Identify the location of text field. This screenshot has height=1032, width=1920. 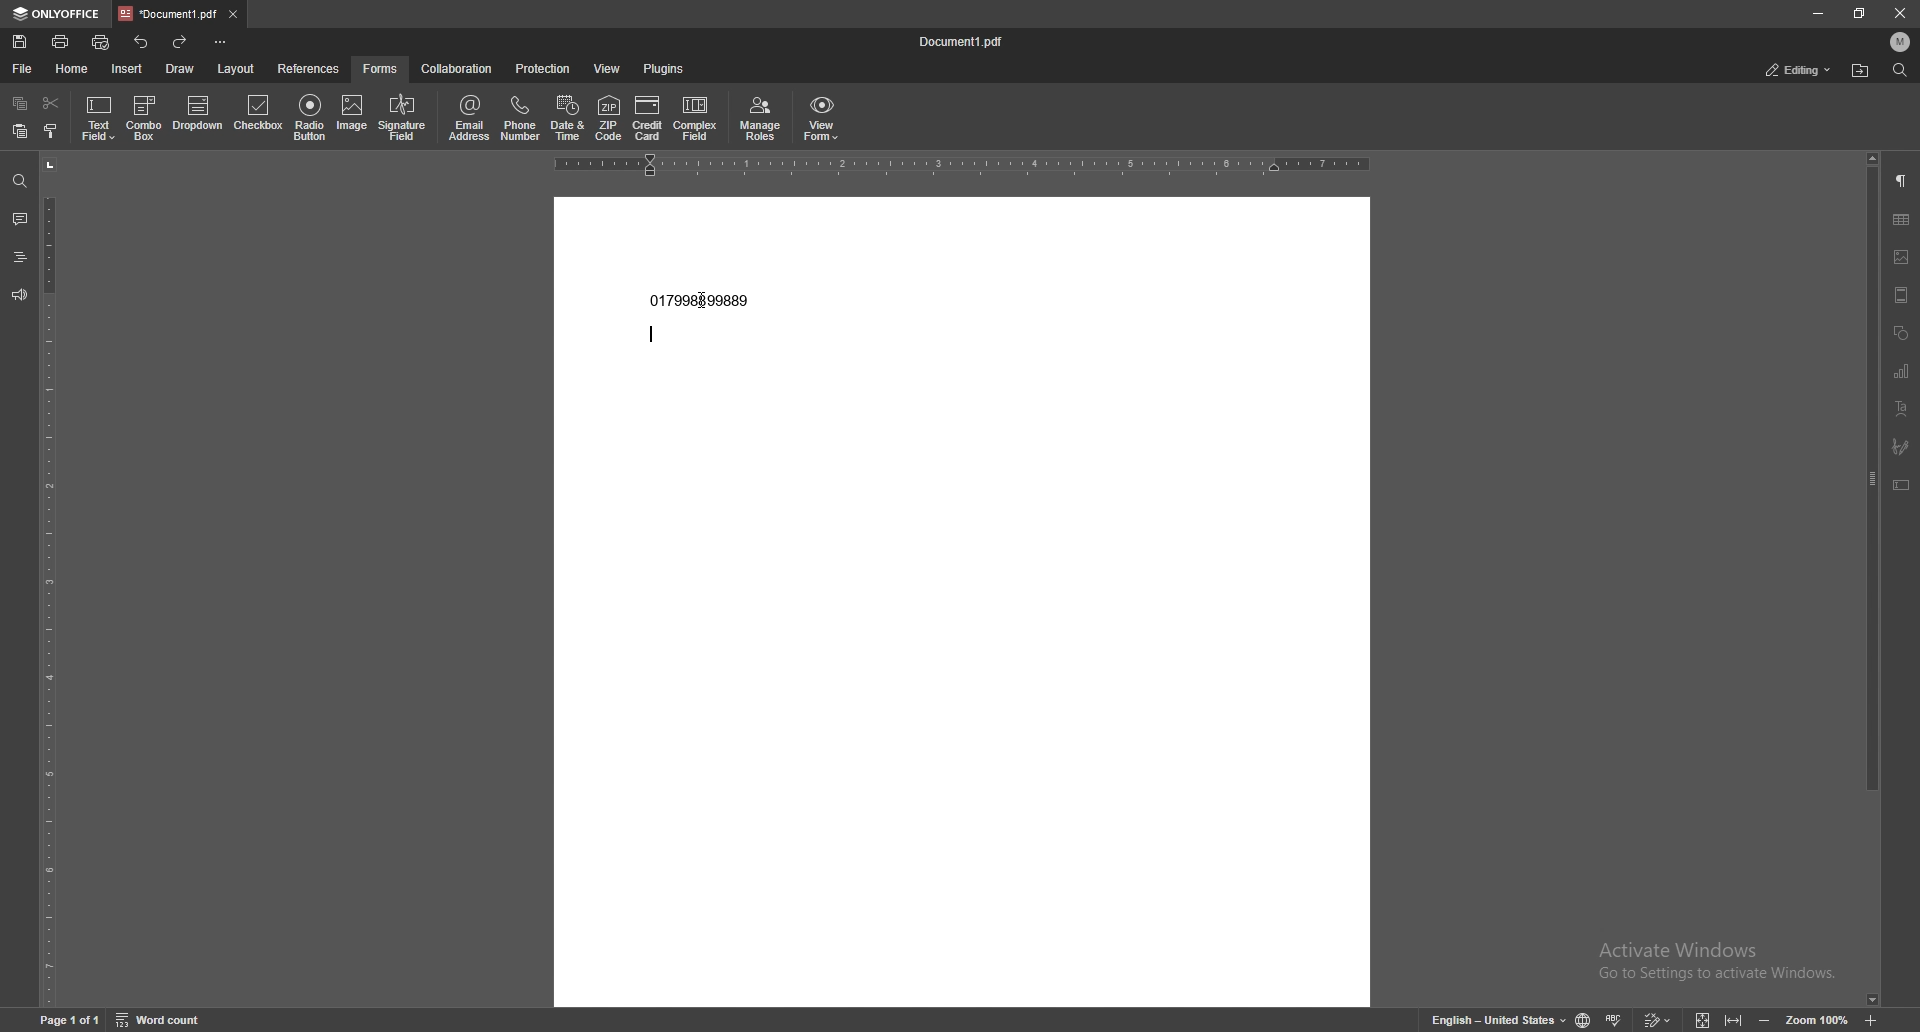
(99, 119).